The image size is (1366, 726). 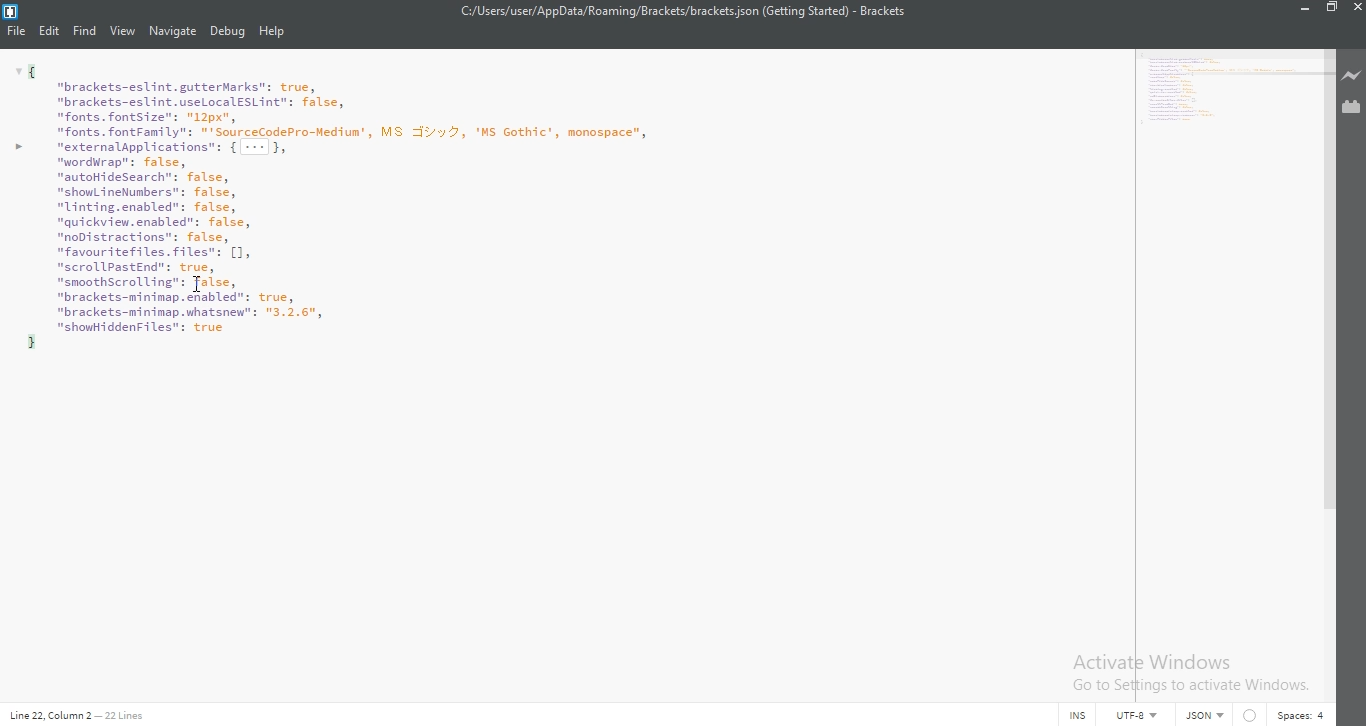 I want to click on Line 22, Column 2, so click(x=49, y=715).